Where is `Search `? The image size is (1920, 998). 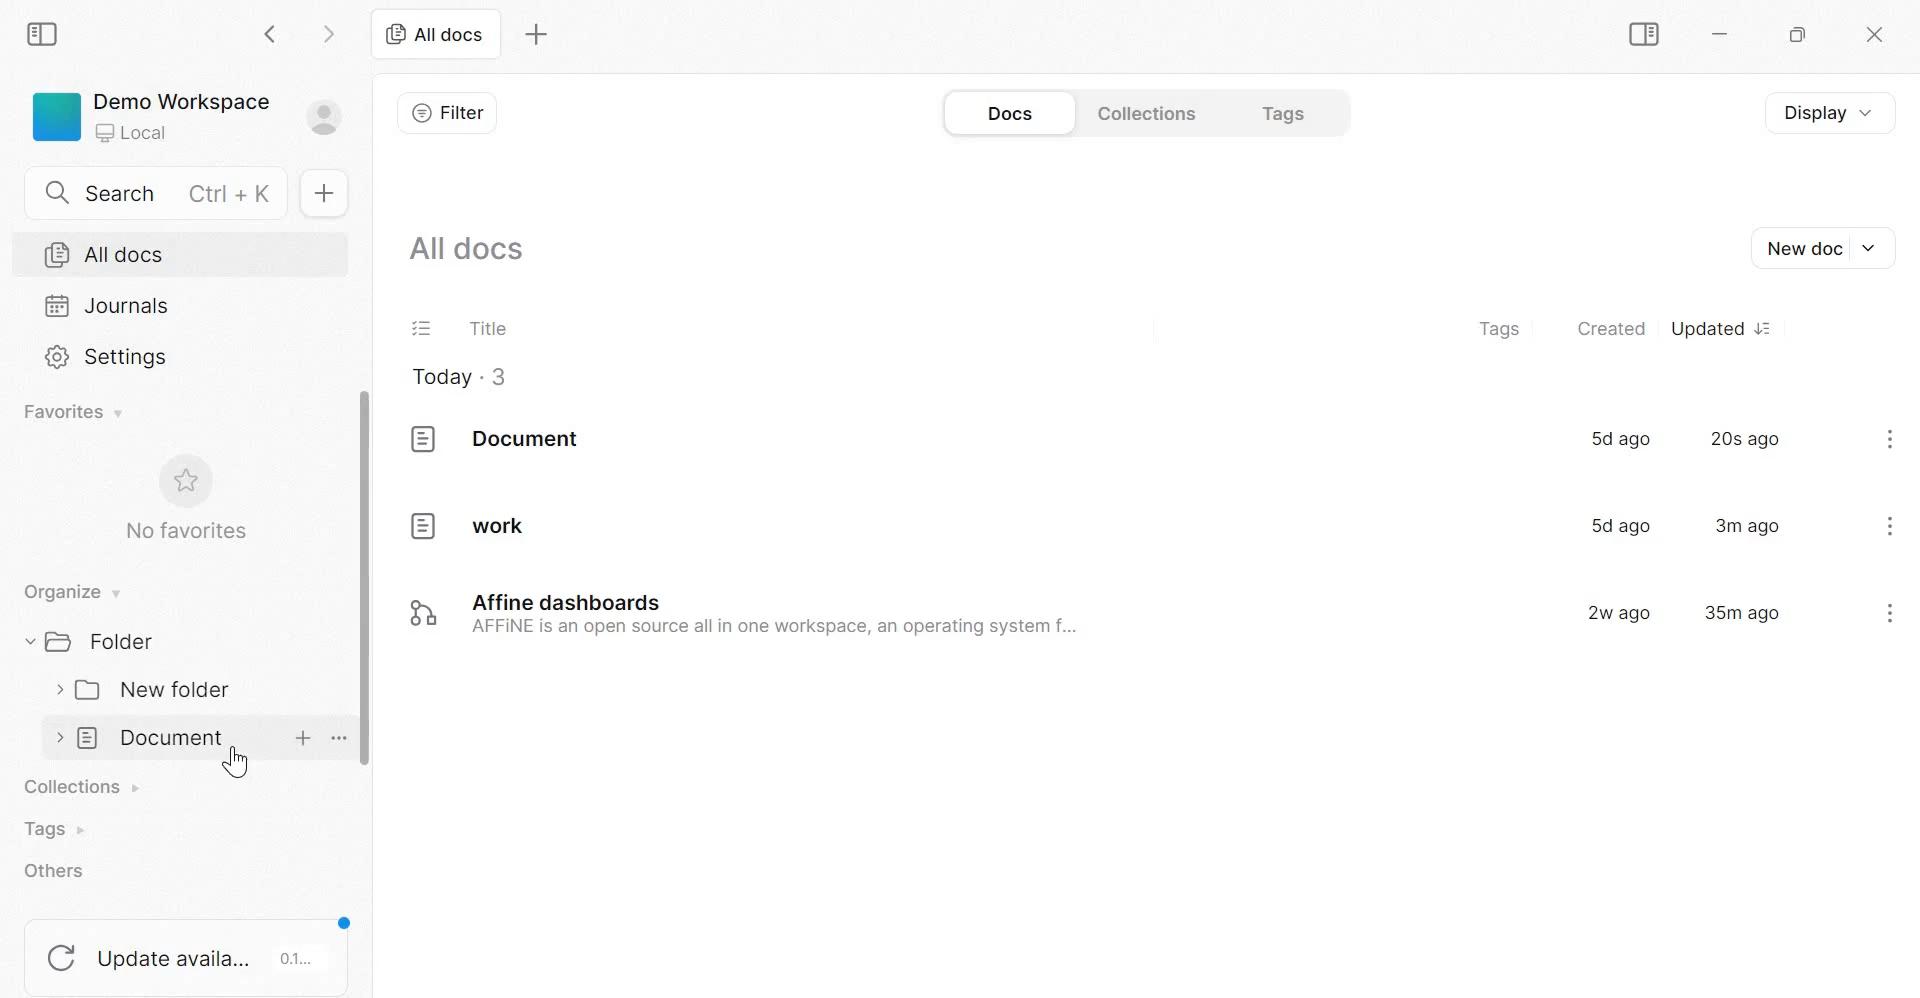
Search  is located at coordinates (153, 193).